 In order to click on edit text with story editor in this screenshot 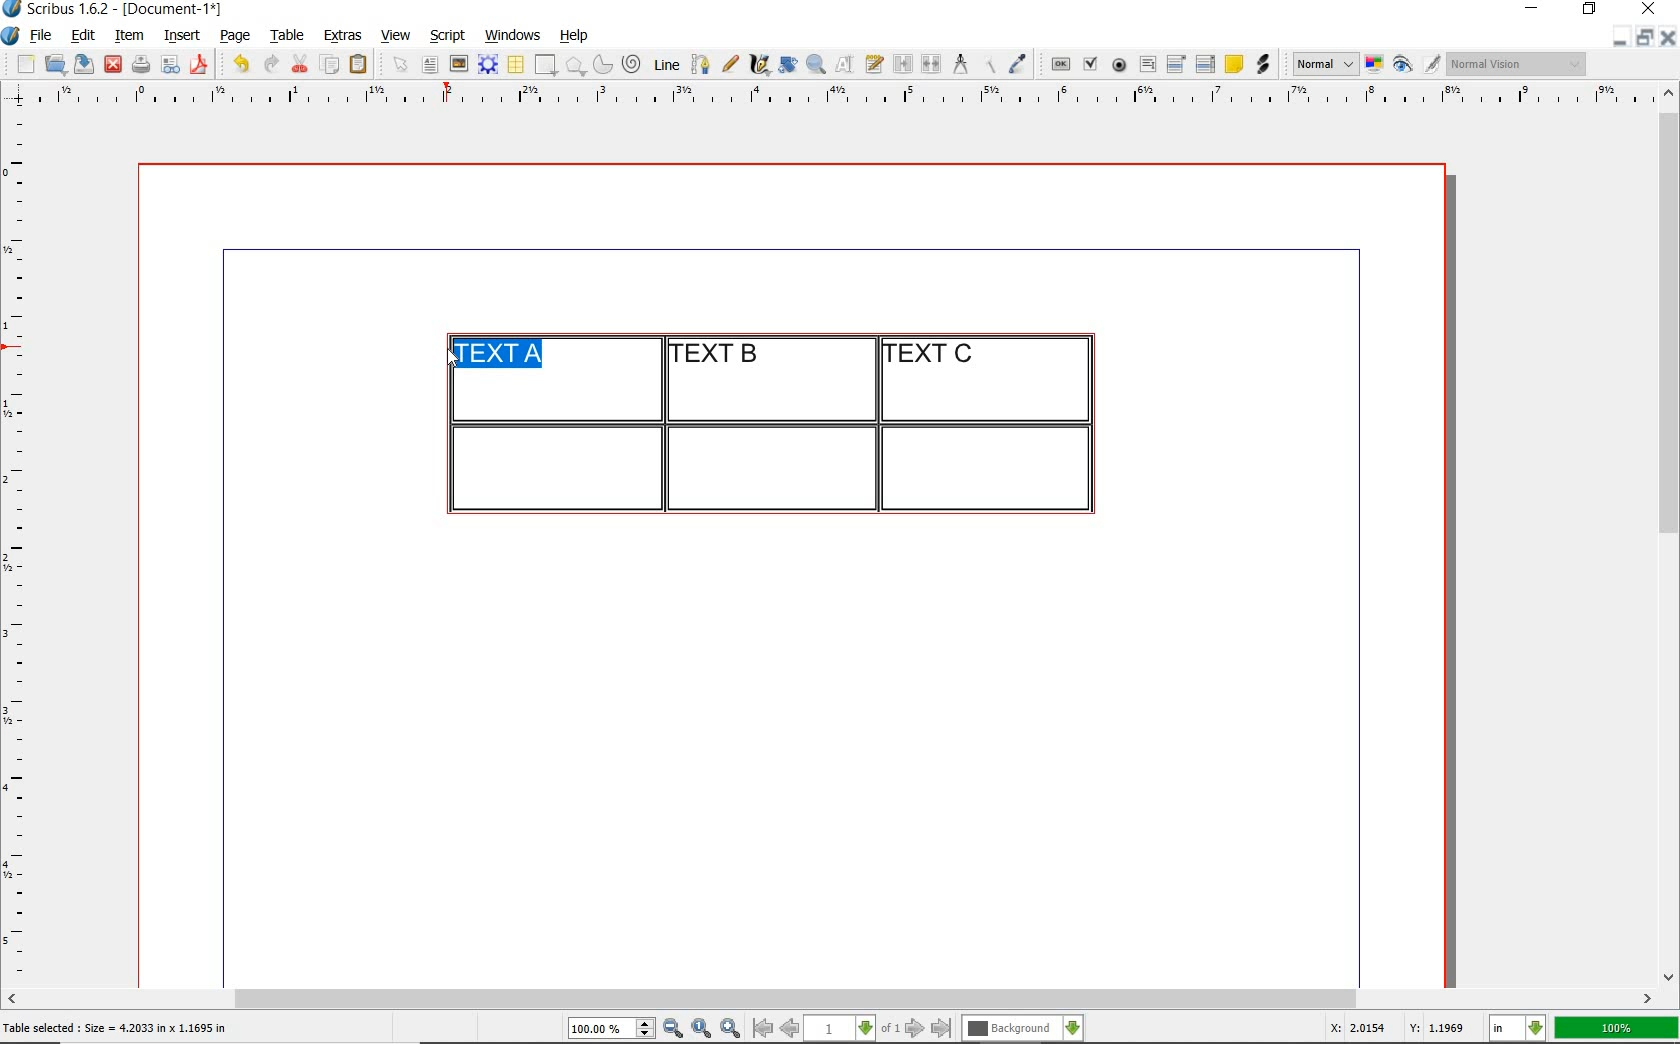, I will do `click(874, 63)`.